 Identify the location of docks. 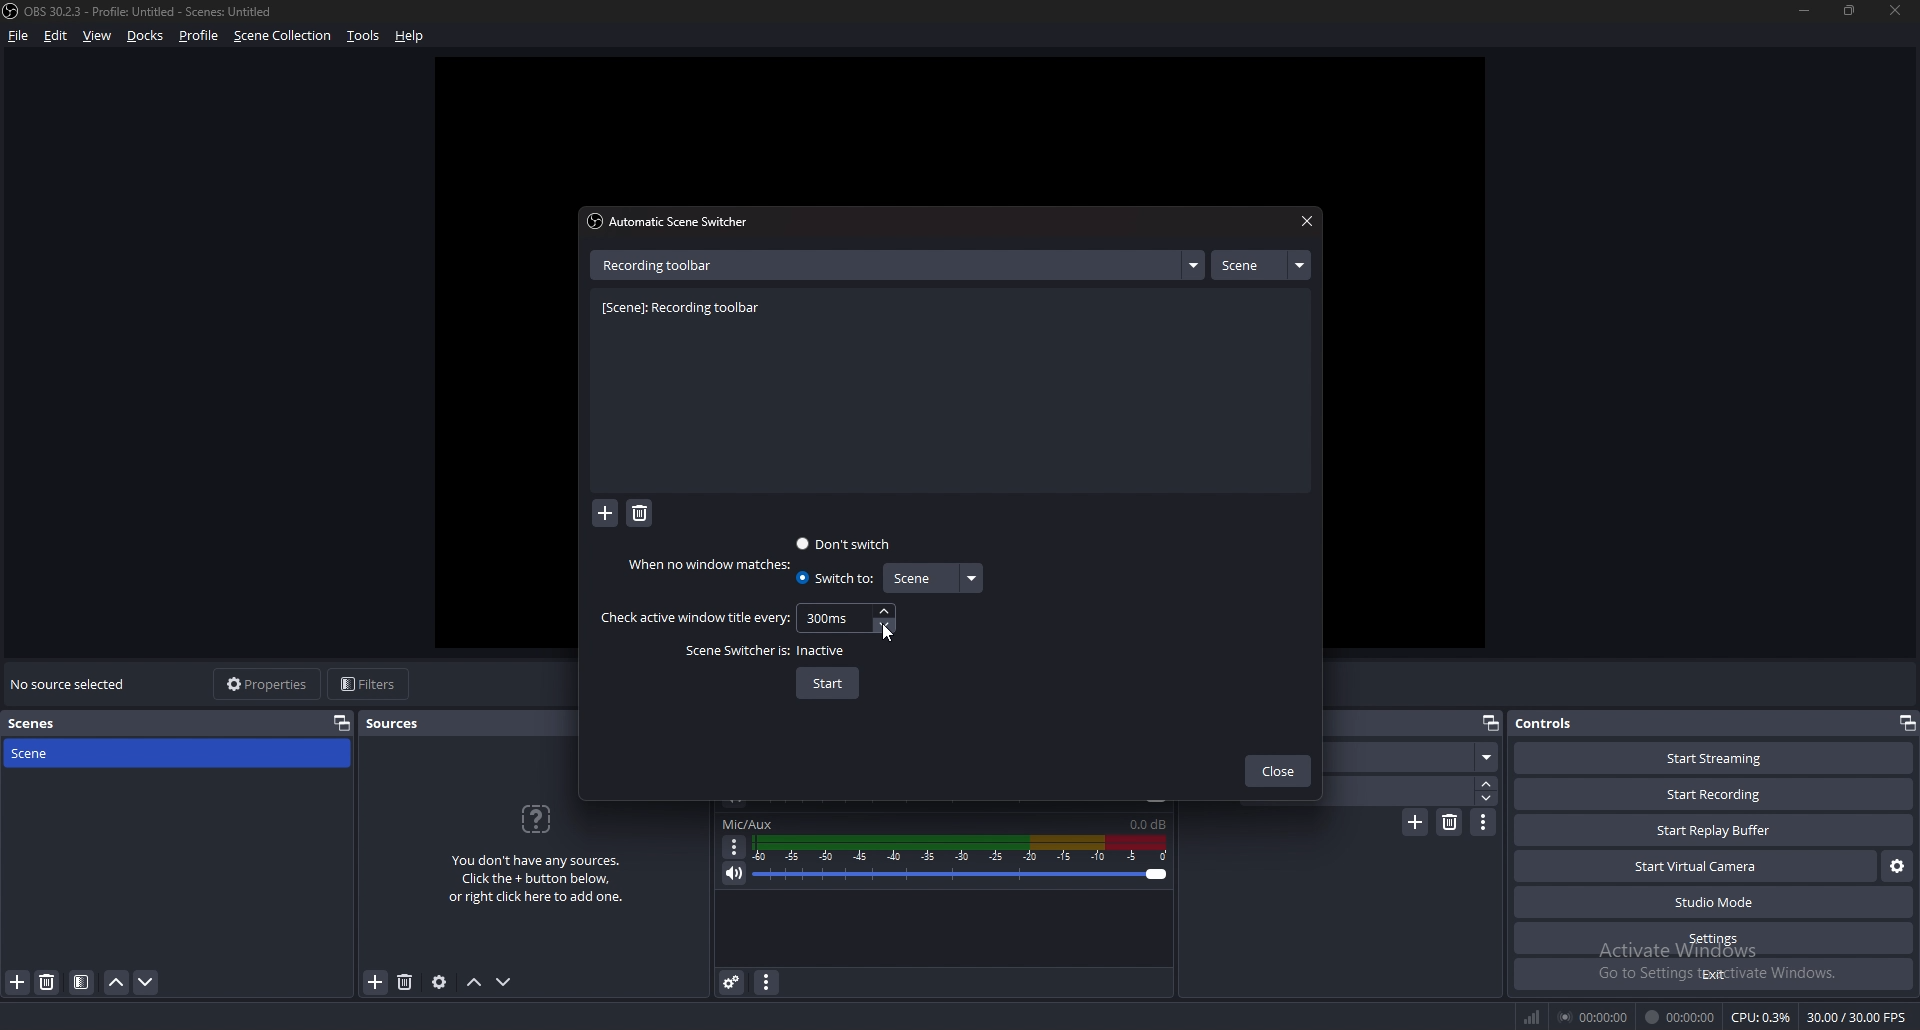
(146, 36).